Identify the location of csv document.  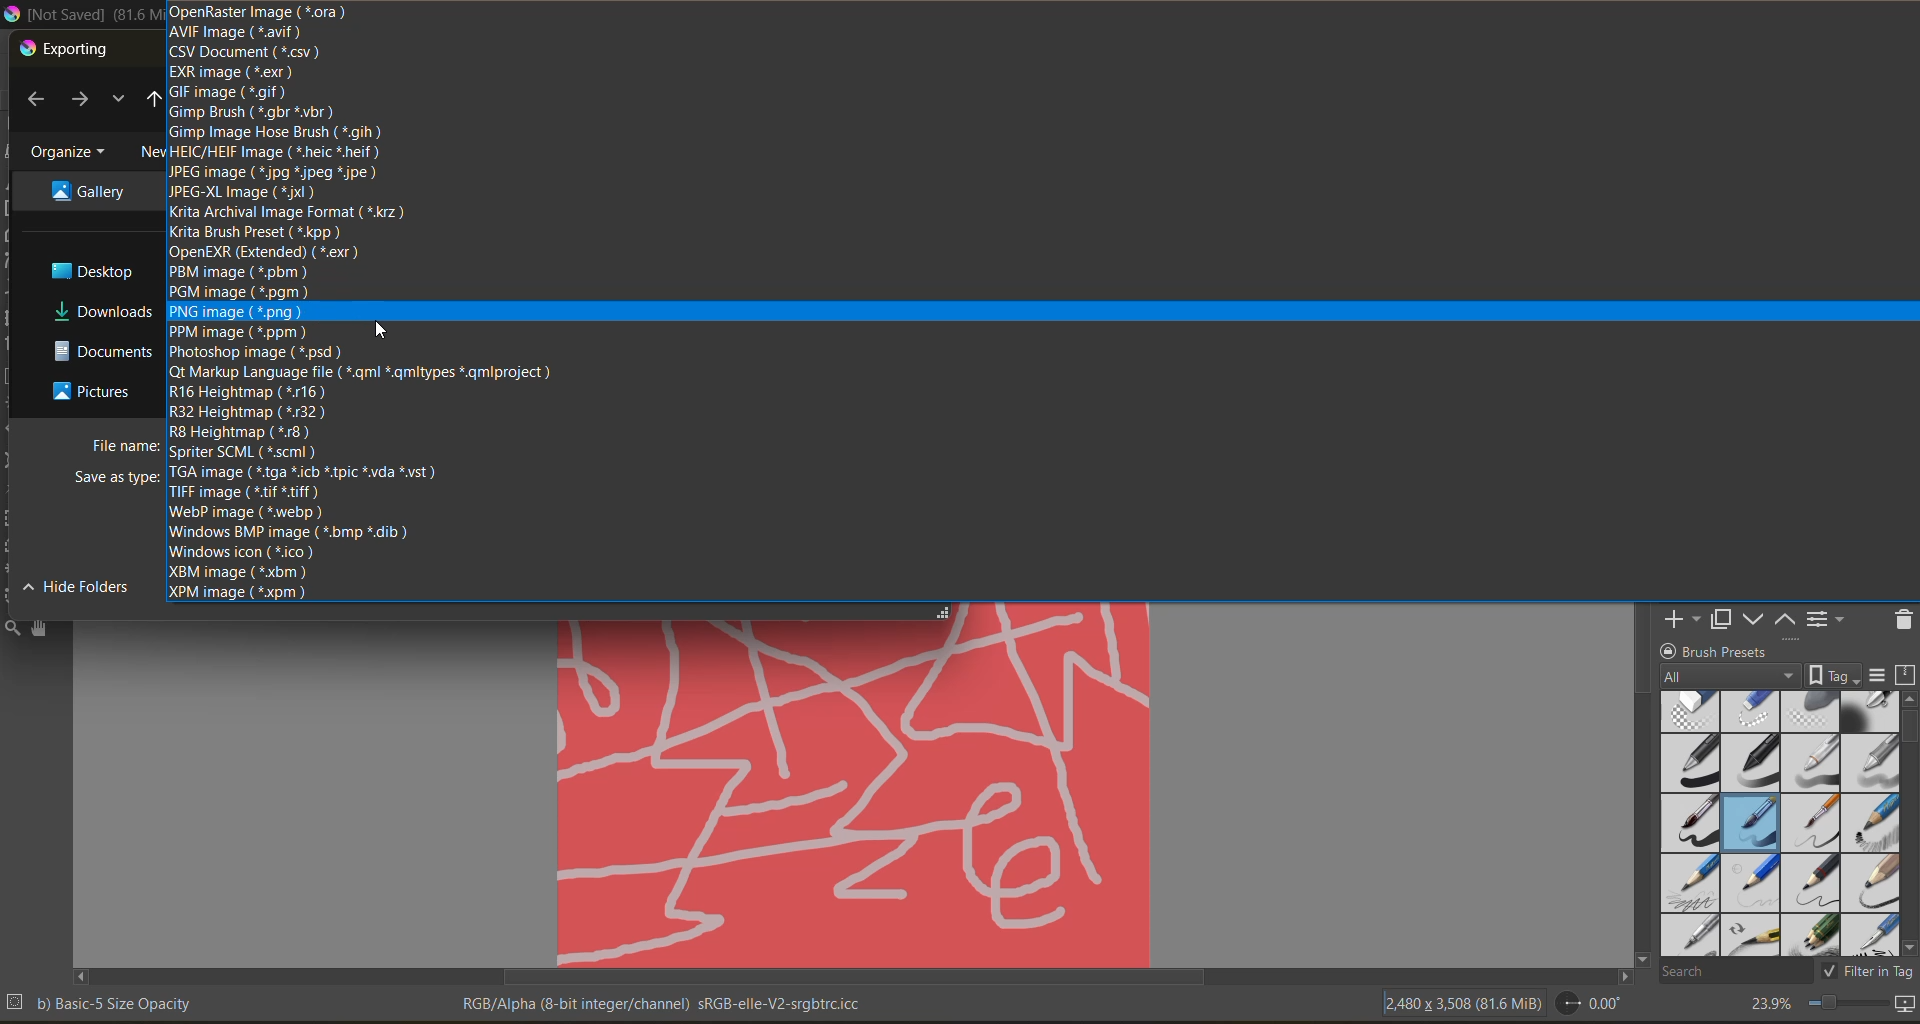
(245, 52).